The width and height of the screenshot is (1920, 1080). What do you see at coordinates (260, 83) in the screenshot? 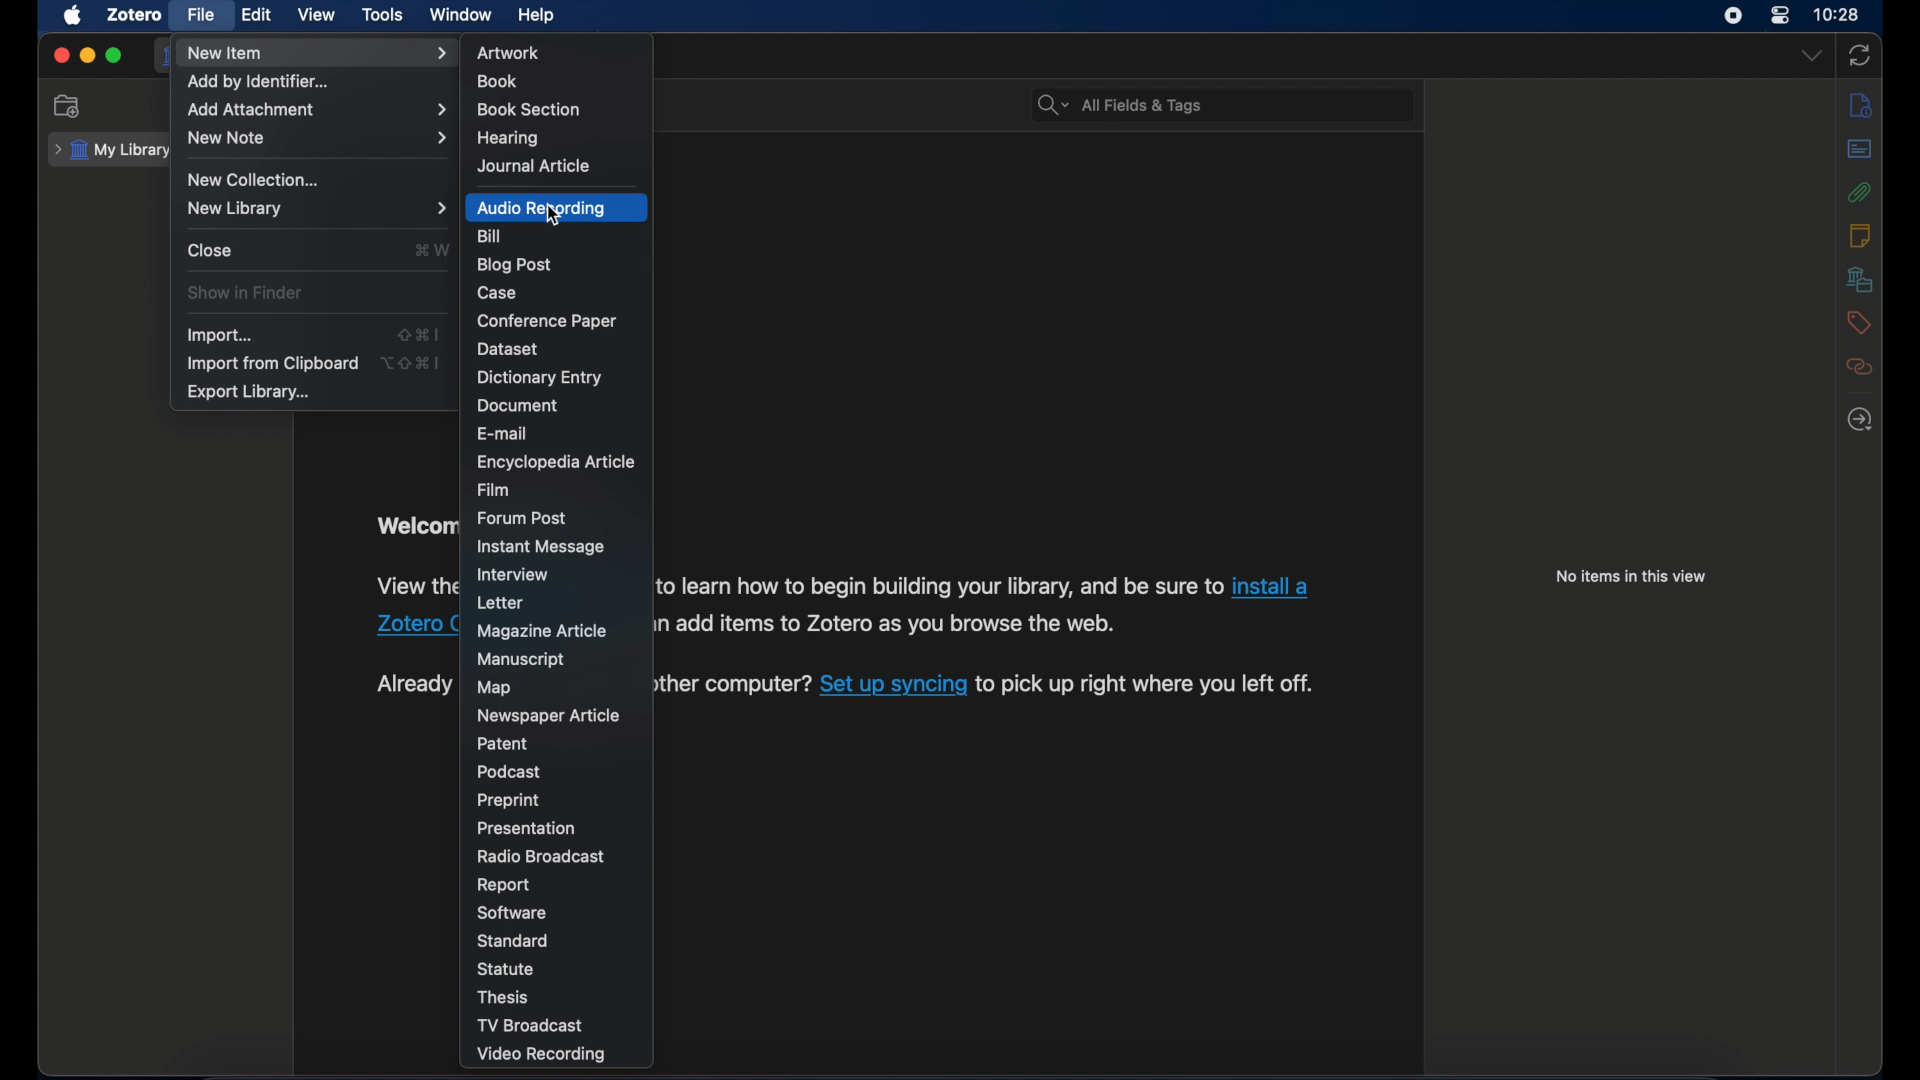
I see `add item by identifier` at bounding box center [260, 83].